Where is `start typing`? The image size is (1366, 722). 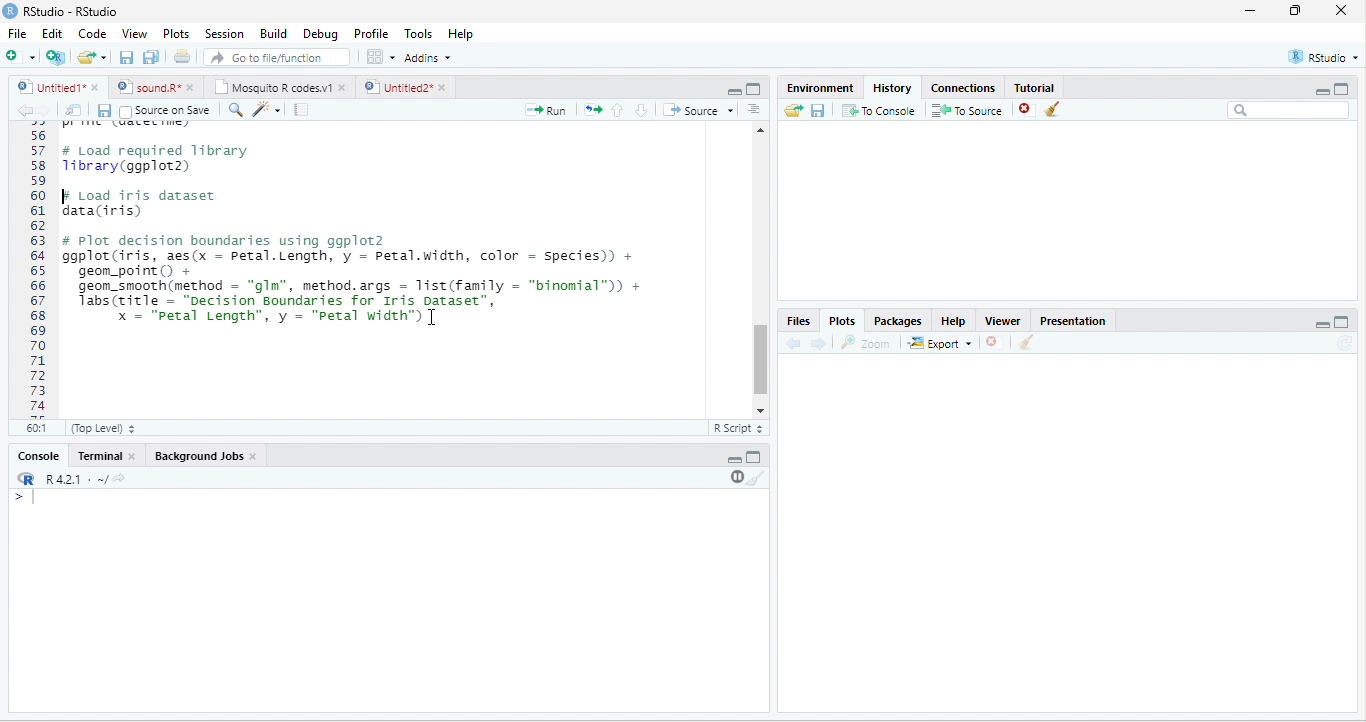 start typing is located at coordinates (28, 498).